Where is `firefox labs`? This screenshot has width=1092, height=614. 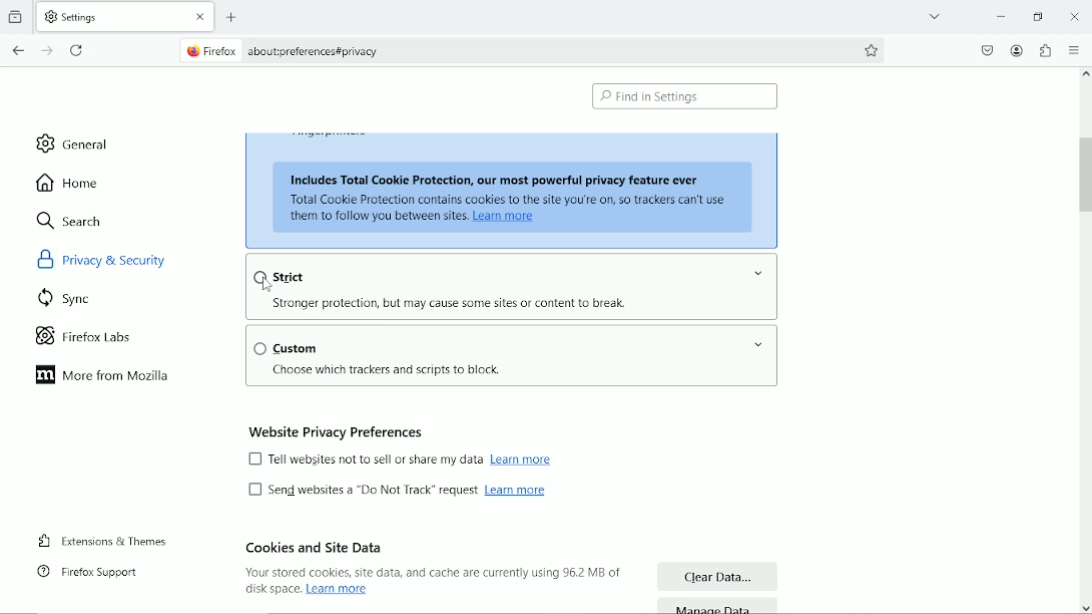
firefox labs is located at coordinates (81, 337).